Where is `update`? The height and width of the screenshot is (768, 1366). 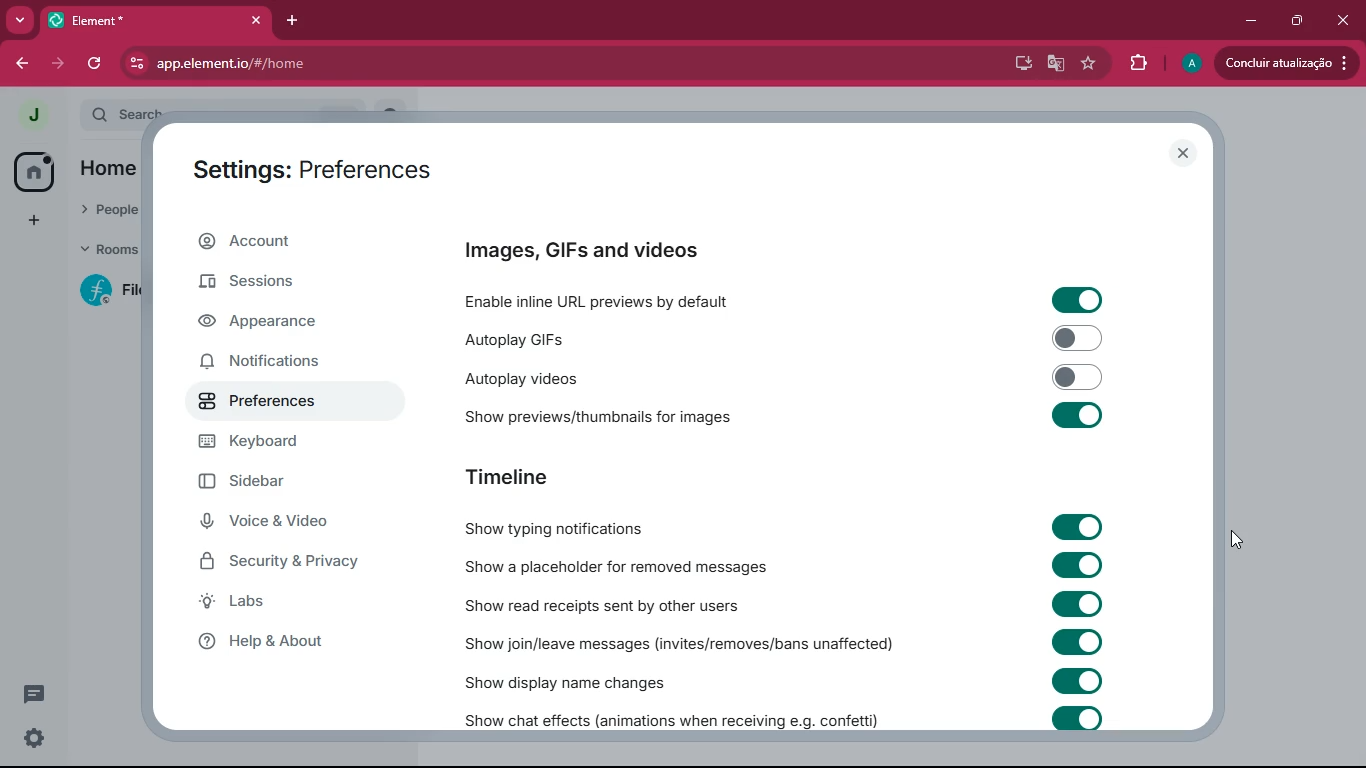 update is located at coordinates (1282, 63).